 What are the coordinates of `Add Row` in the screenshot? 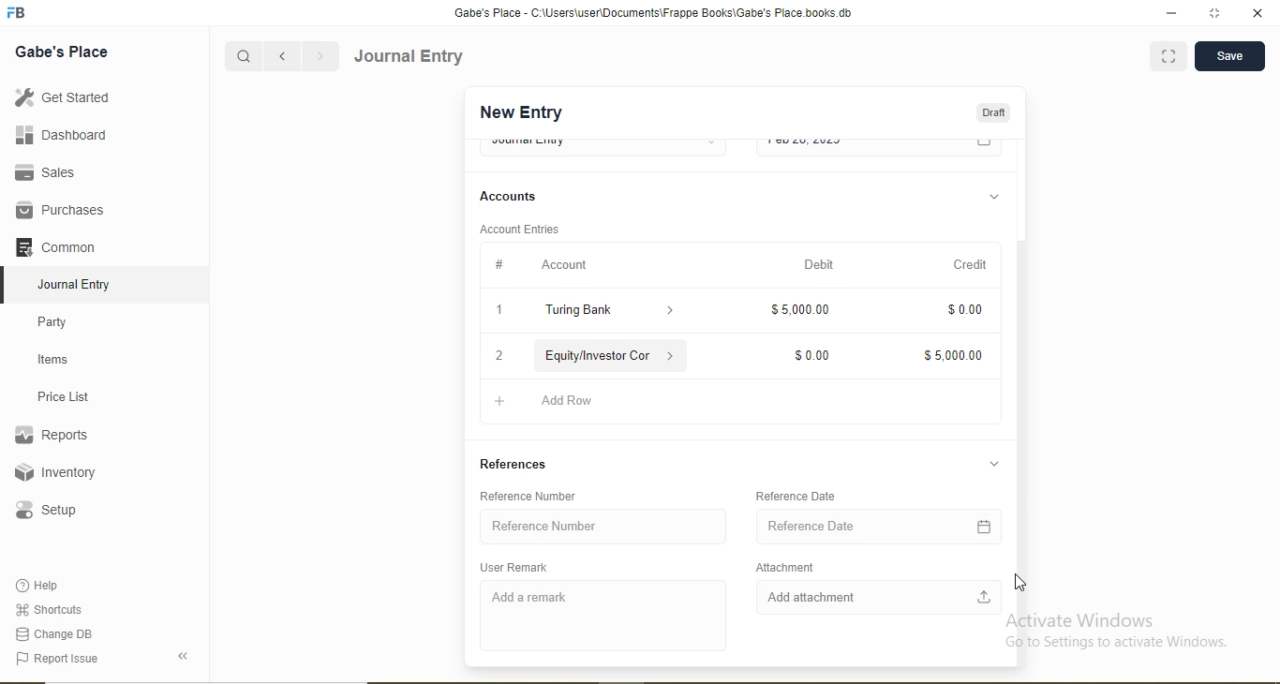 It's located at (570, 401).